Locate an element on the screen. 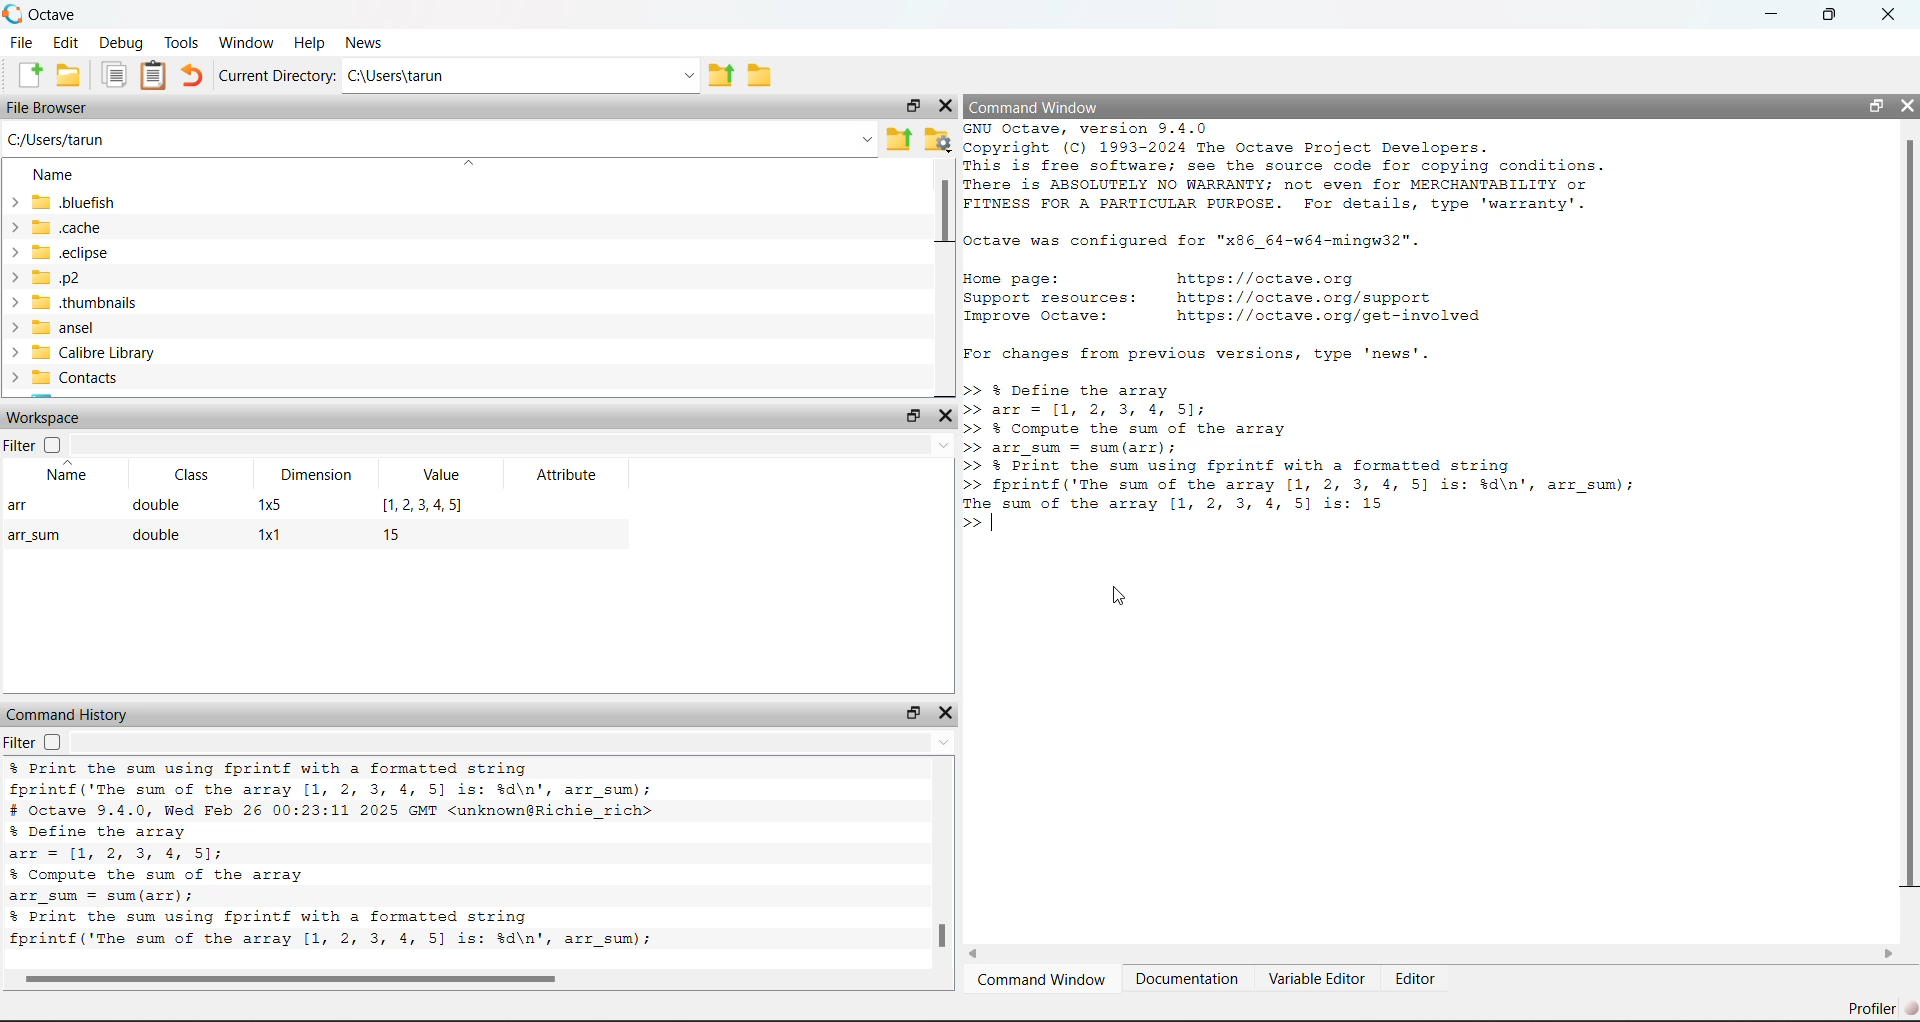 Image resolution: width=1920 pixels, height=1022 pixels. Edit is located at coordinates (69, 41).